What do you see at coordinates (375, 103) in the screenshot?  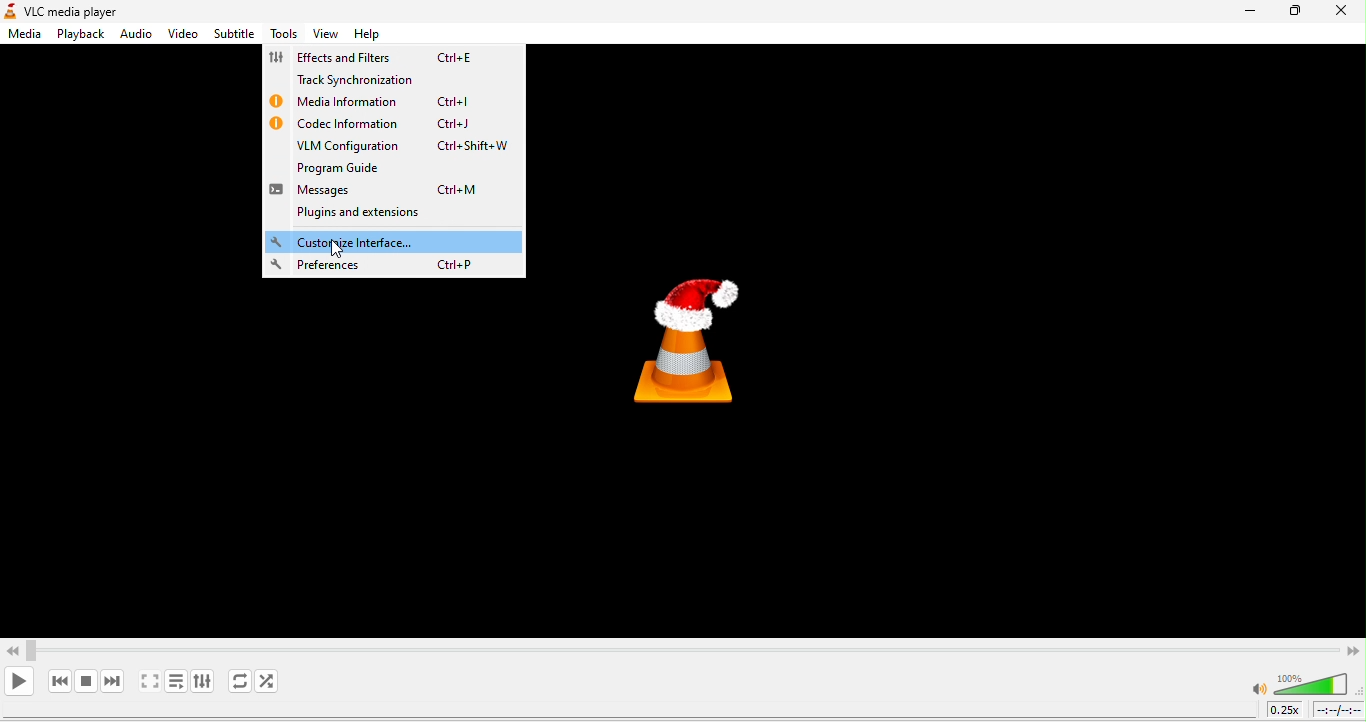 I see `media information` at bounding box center [375, 103].